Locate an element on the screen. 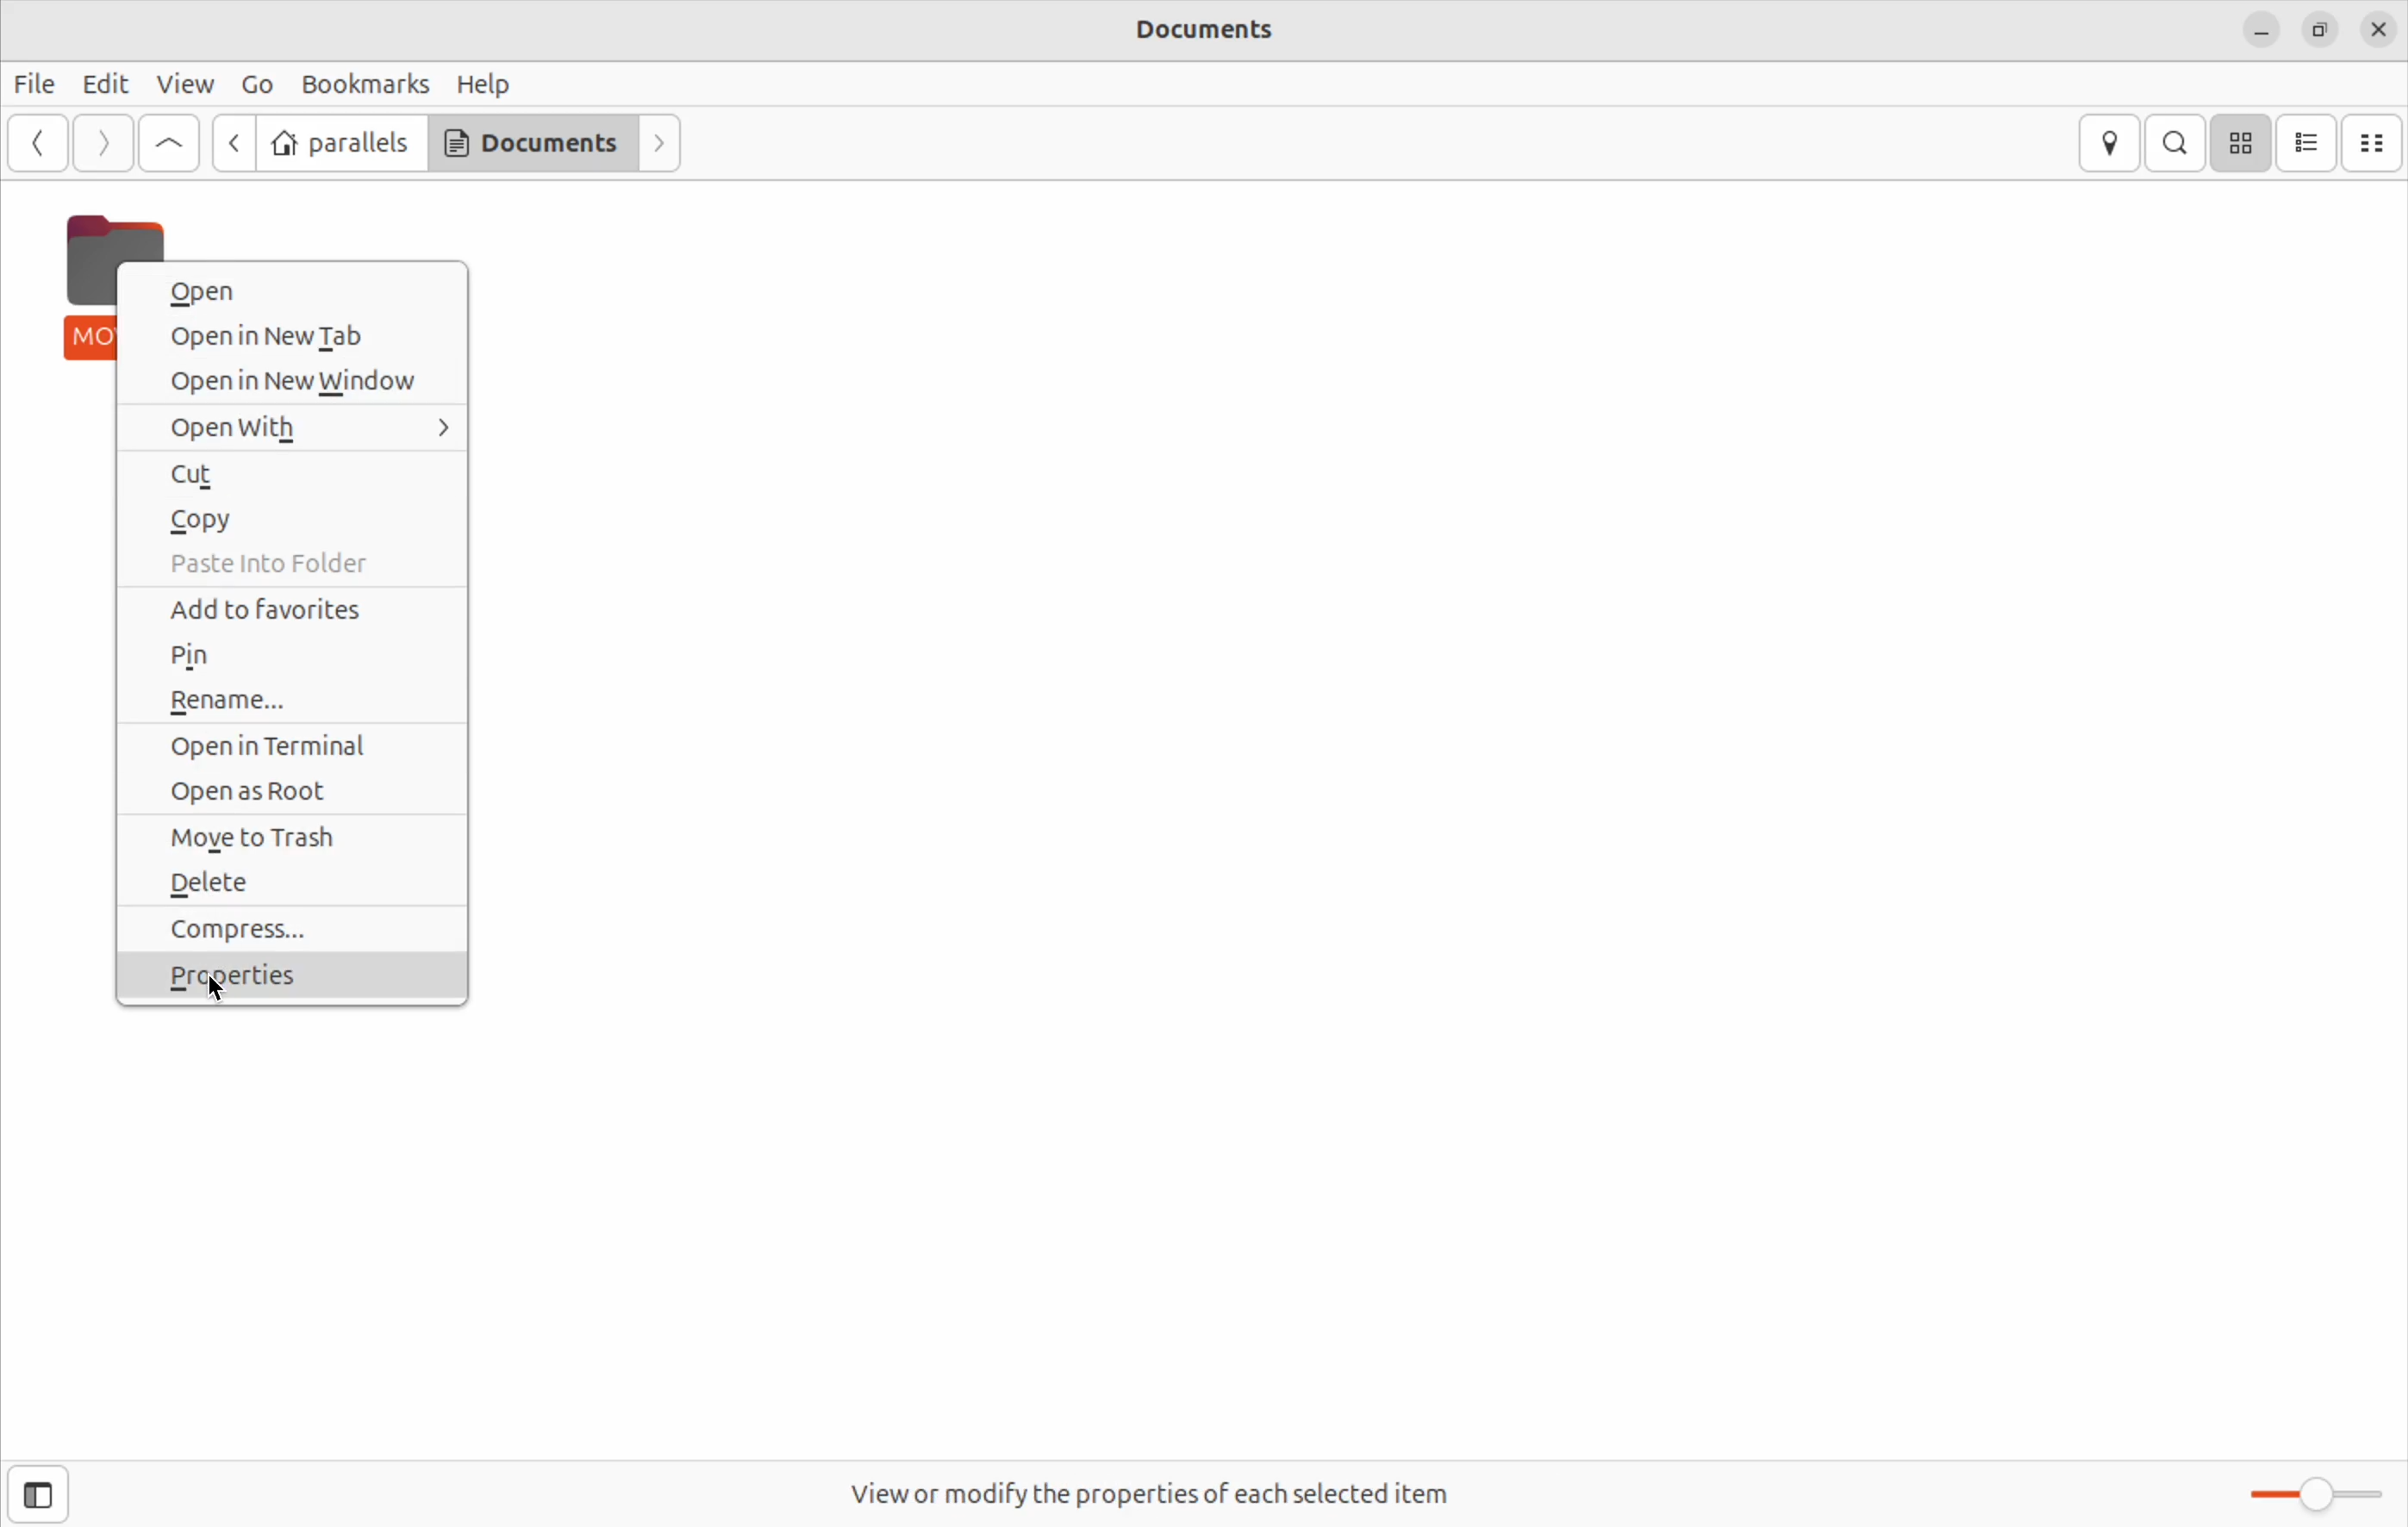  Forward is located at coordinates (103, 143).